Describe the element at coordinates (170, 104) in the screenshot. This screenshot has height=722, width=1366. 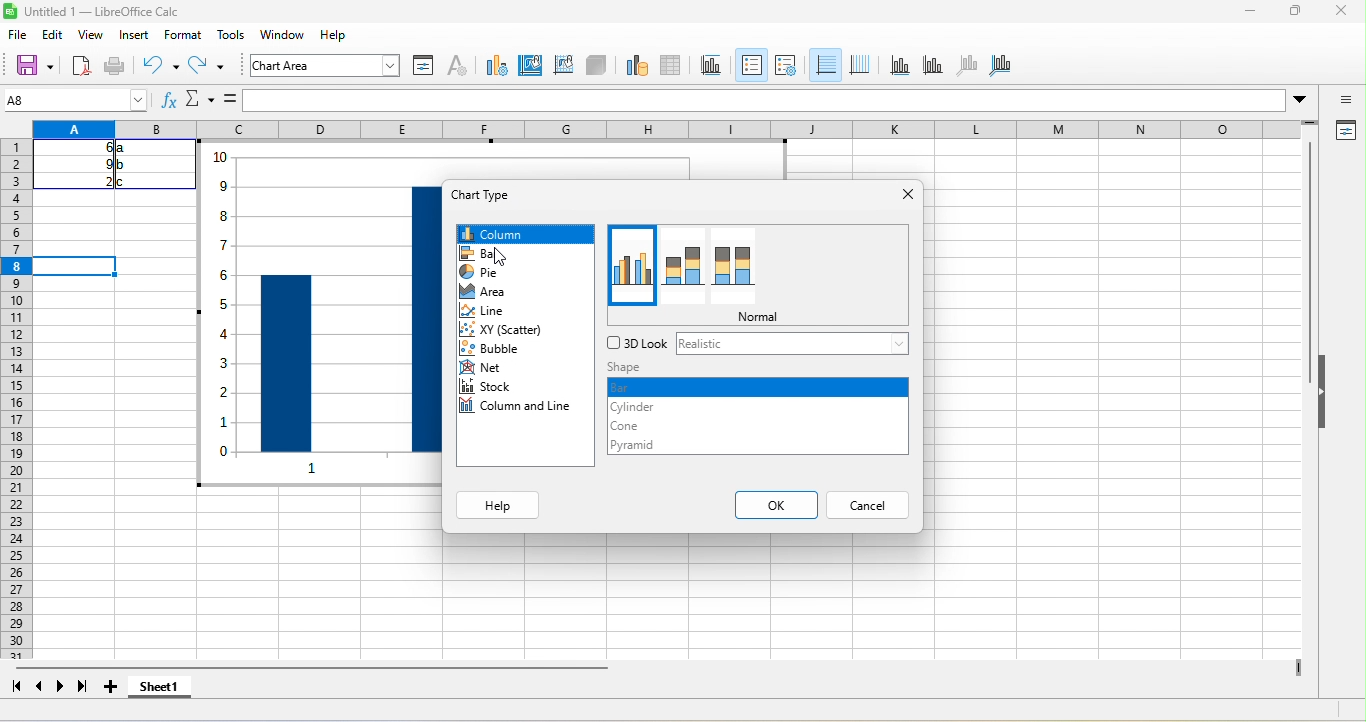
I see `function wizard` at that location.